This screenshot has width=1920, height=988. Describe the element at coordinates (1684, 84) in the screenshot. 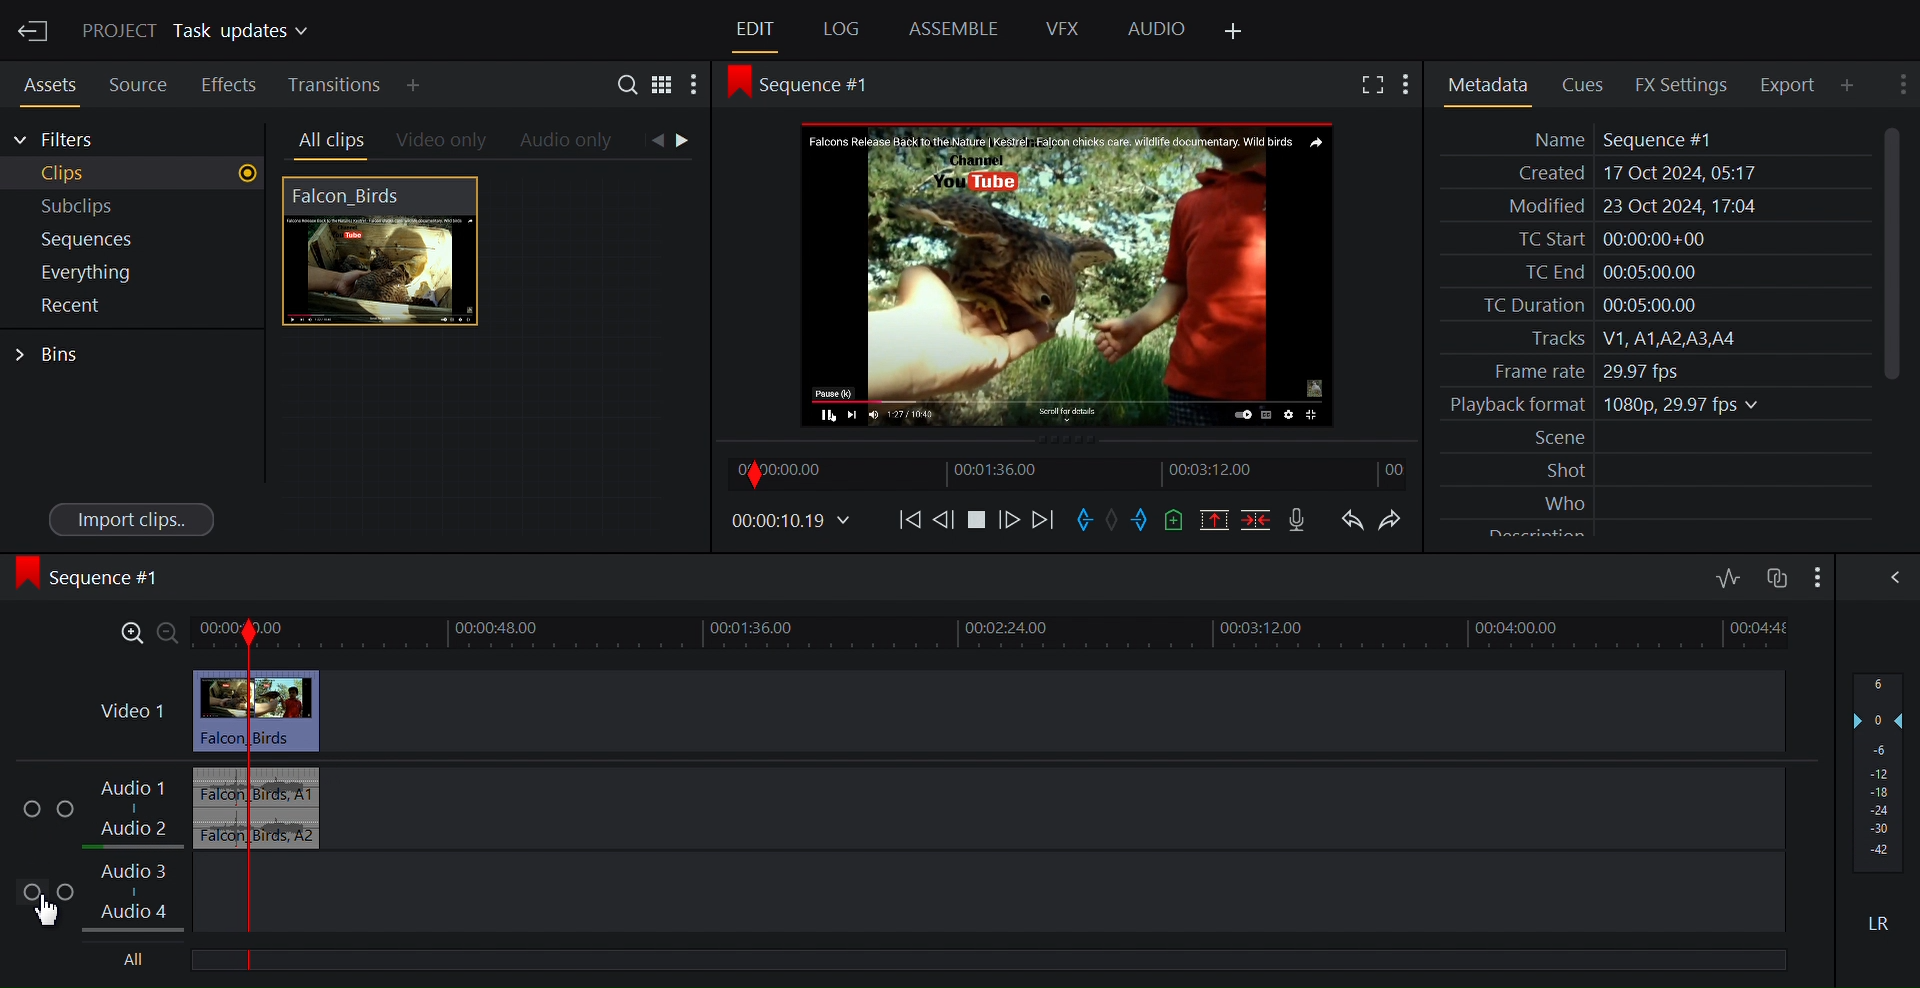

I see `FX Settings` at that location.